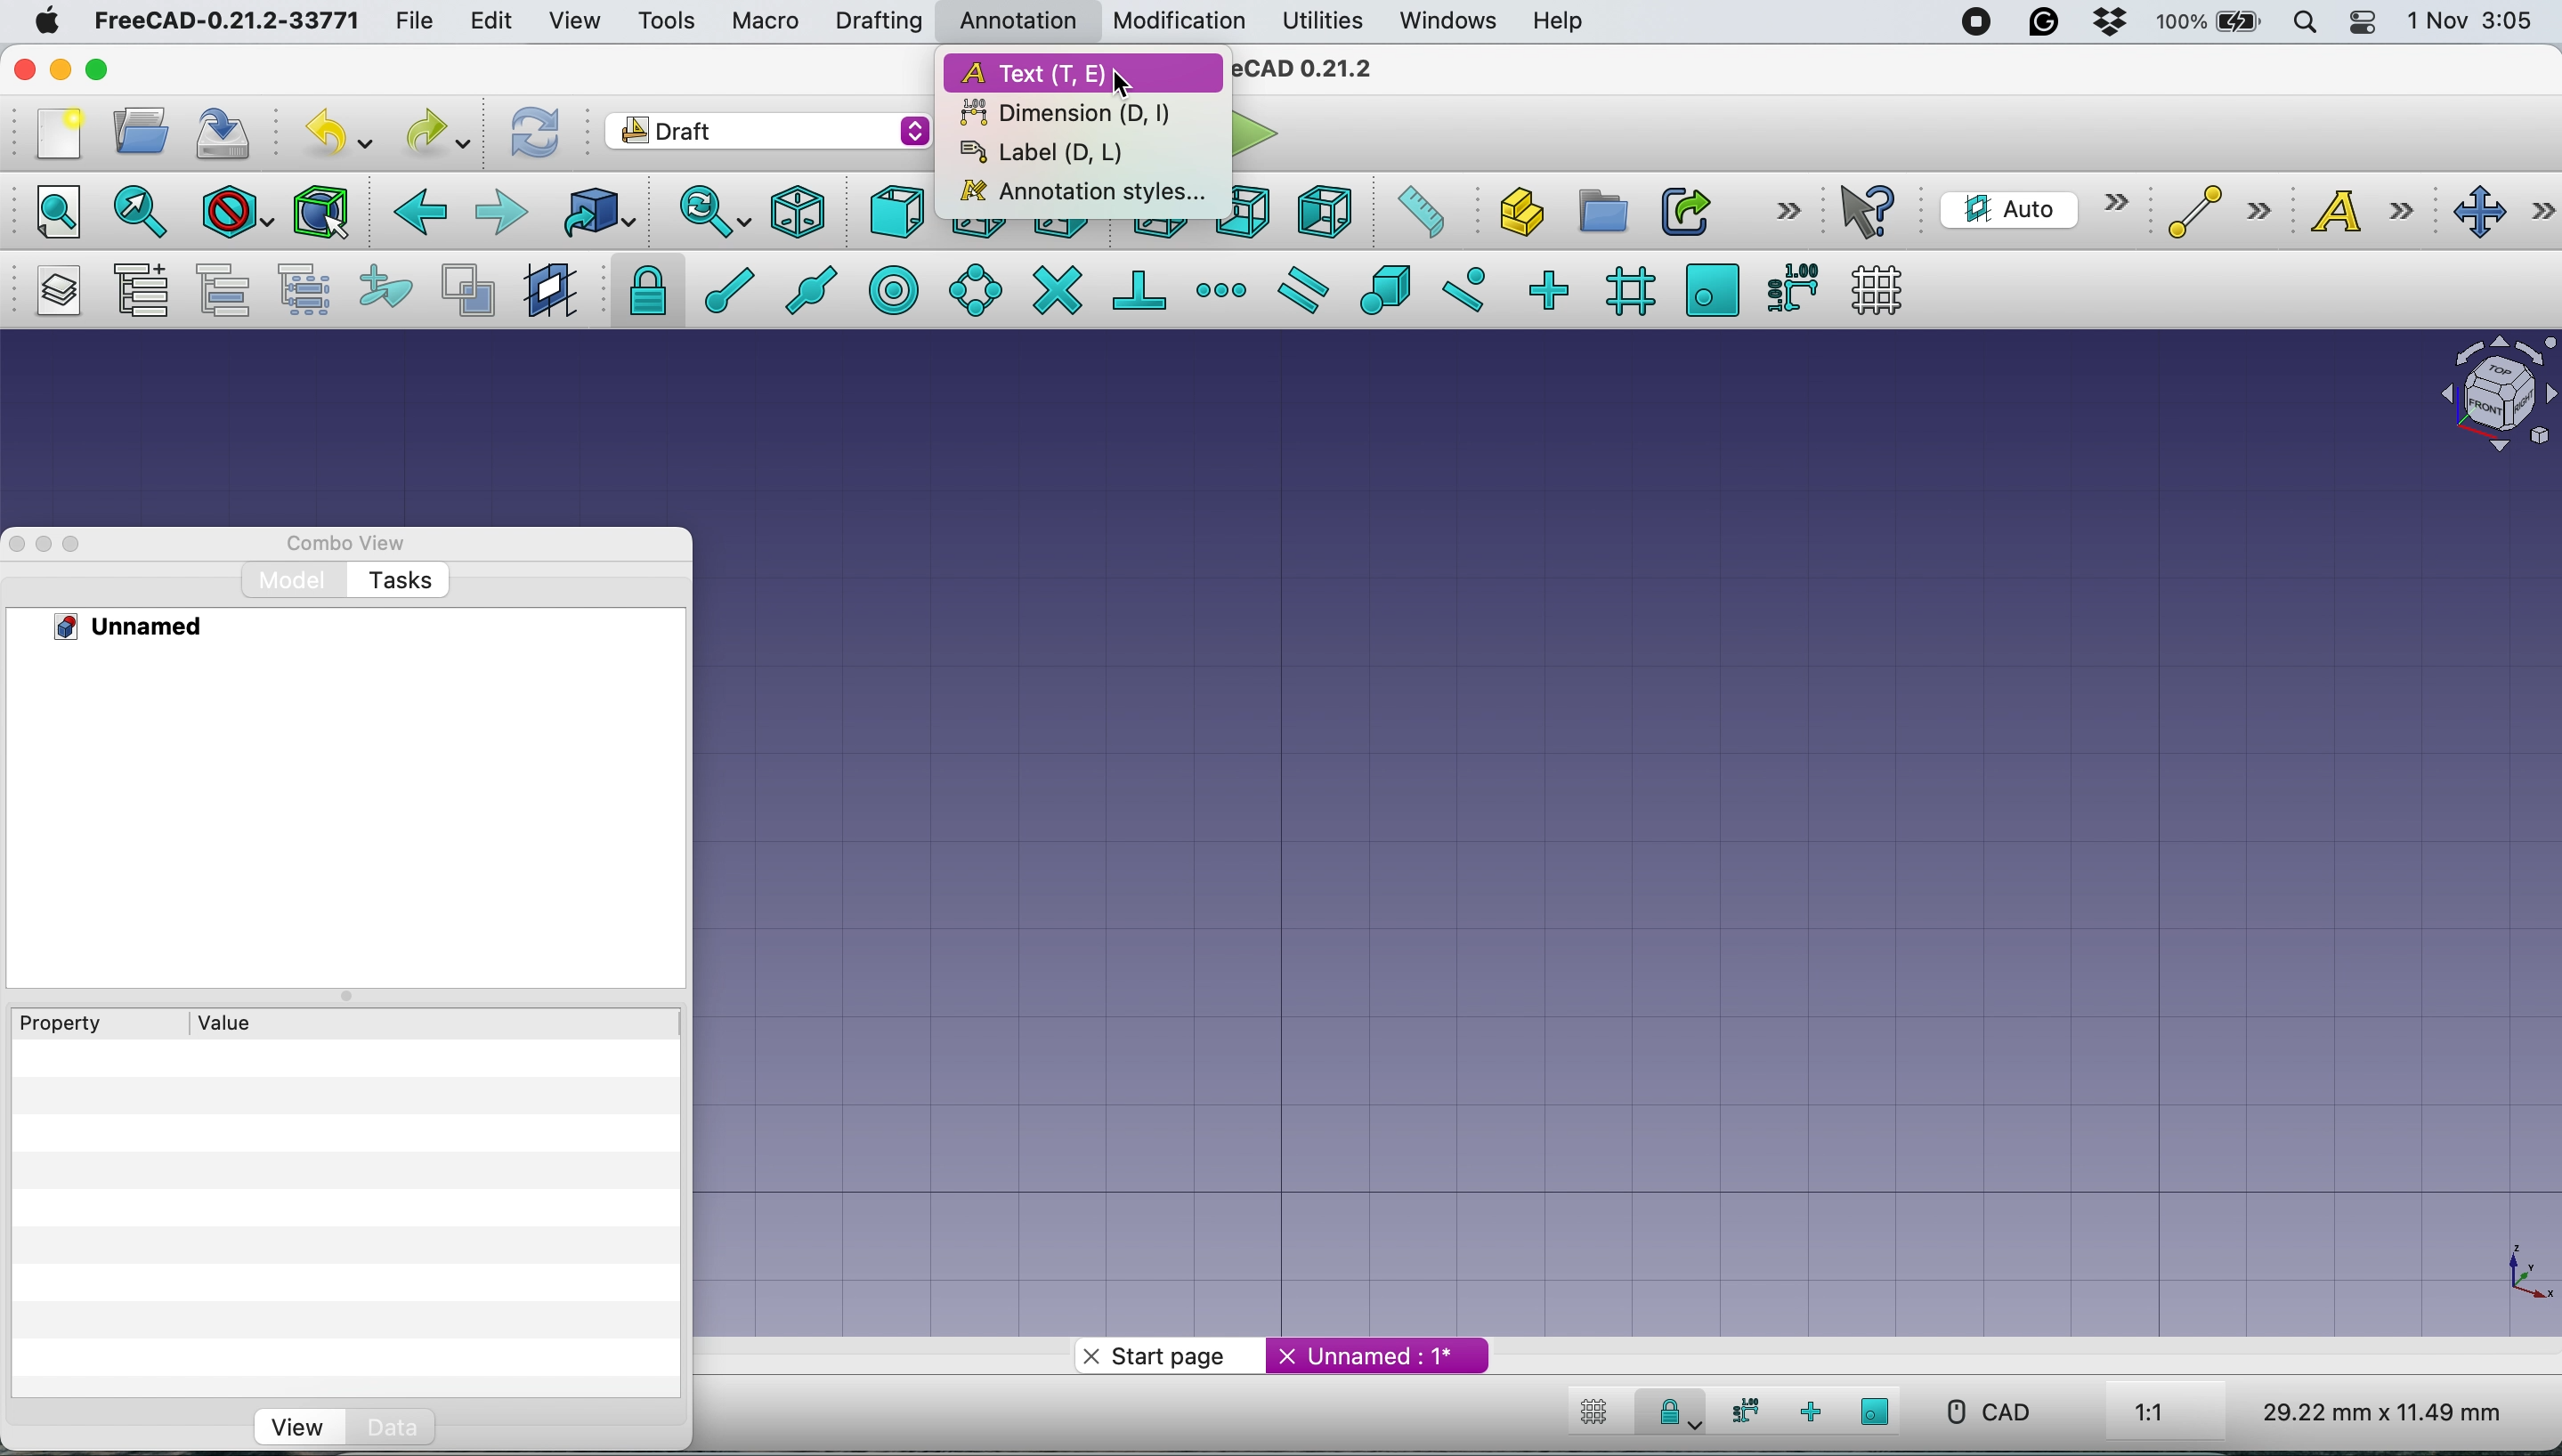 The width and height of the screenshot is (2562, 1456). Describe the element at coordinates (146, 211) in the screenshot. I see `fit selection` at that location.